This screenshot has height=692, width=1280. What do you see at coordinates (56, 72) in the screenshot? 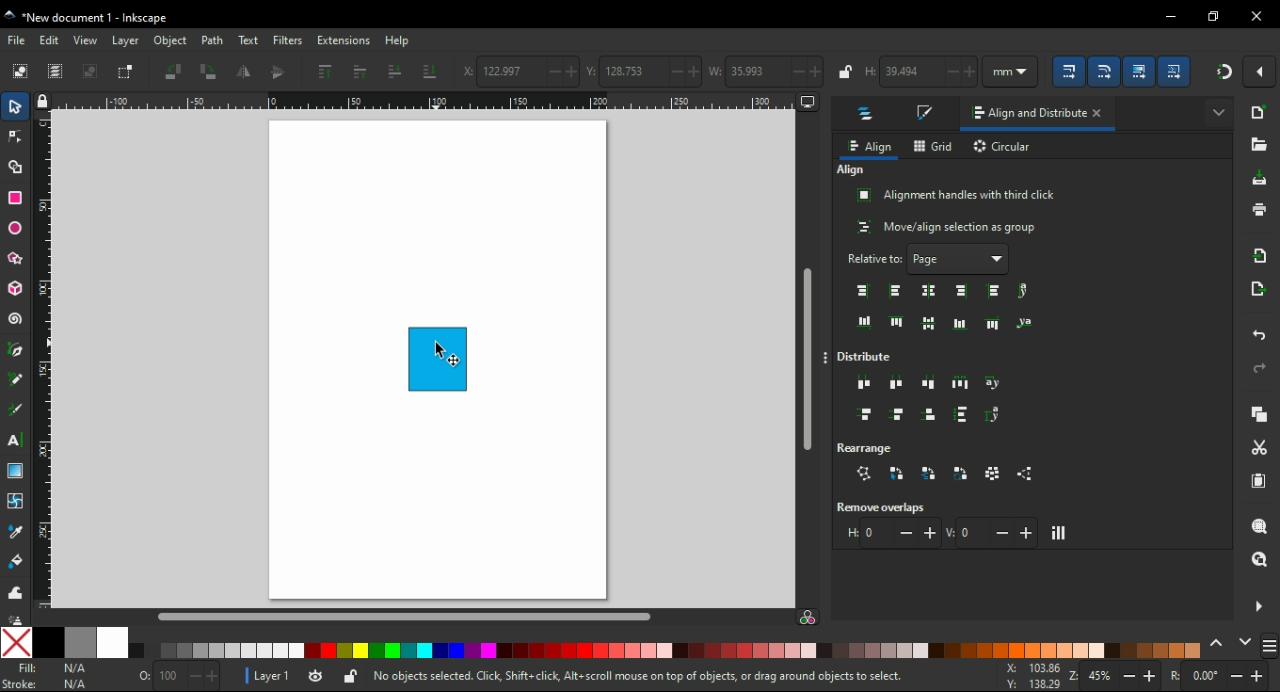
I see `select all in all layers` at bounding box center [56, 72].